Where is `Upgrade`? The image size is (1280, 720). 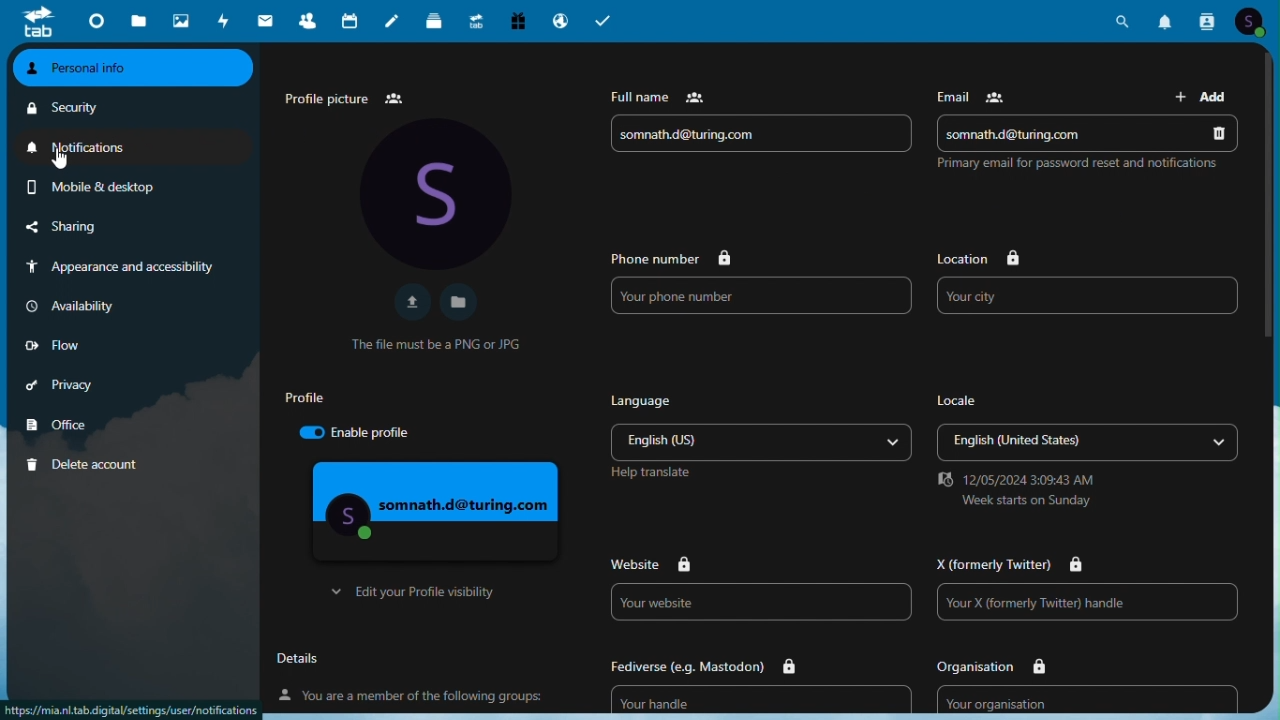 Upgrade is located at coordinates (476, 18).